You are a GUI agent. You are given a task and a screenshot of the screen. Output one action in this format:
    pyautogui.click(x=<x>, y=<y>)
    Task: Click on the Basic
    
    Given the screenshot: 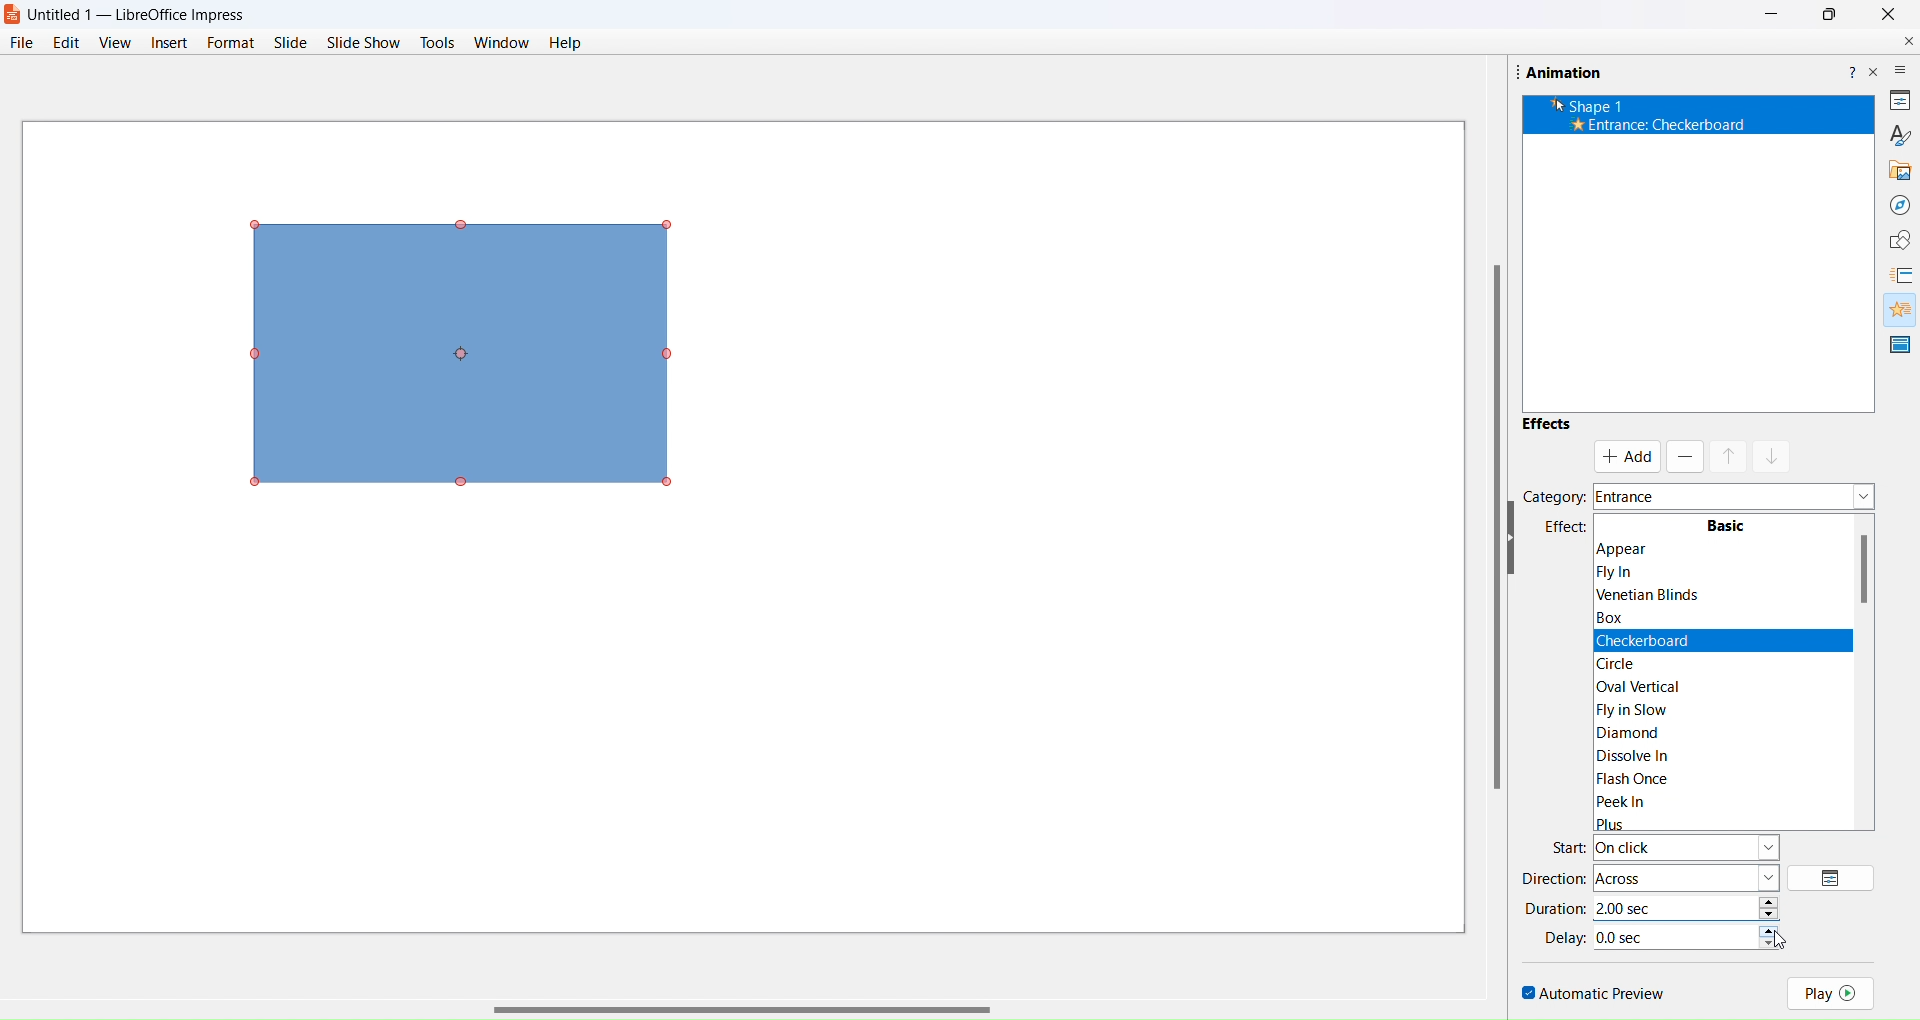 What is the action you would take?
    pyautogui.click(x=1725, y=528)
    